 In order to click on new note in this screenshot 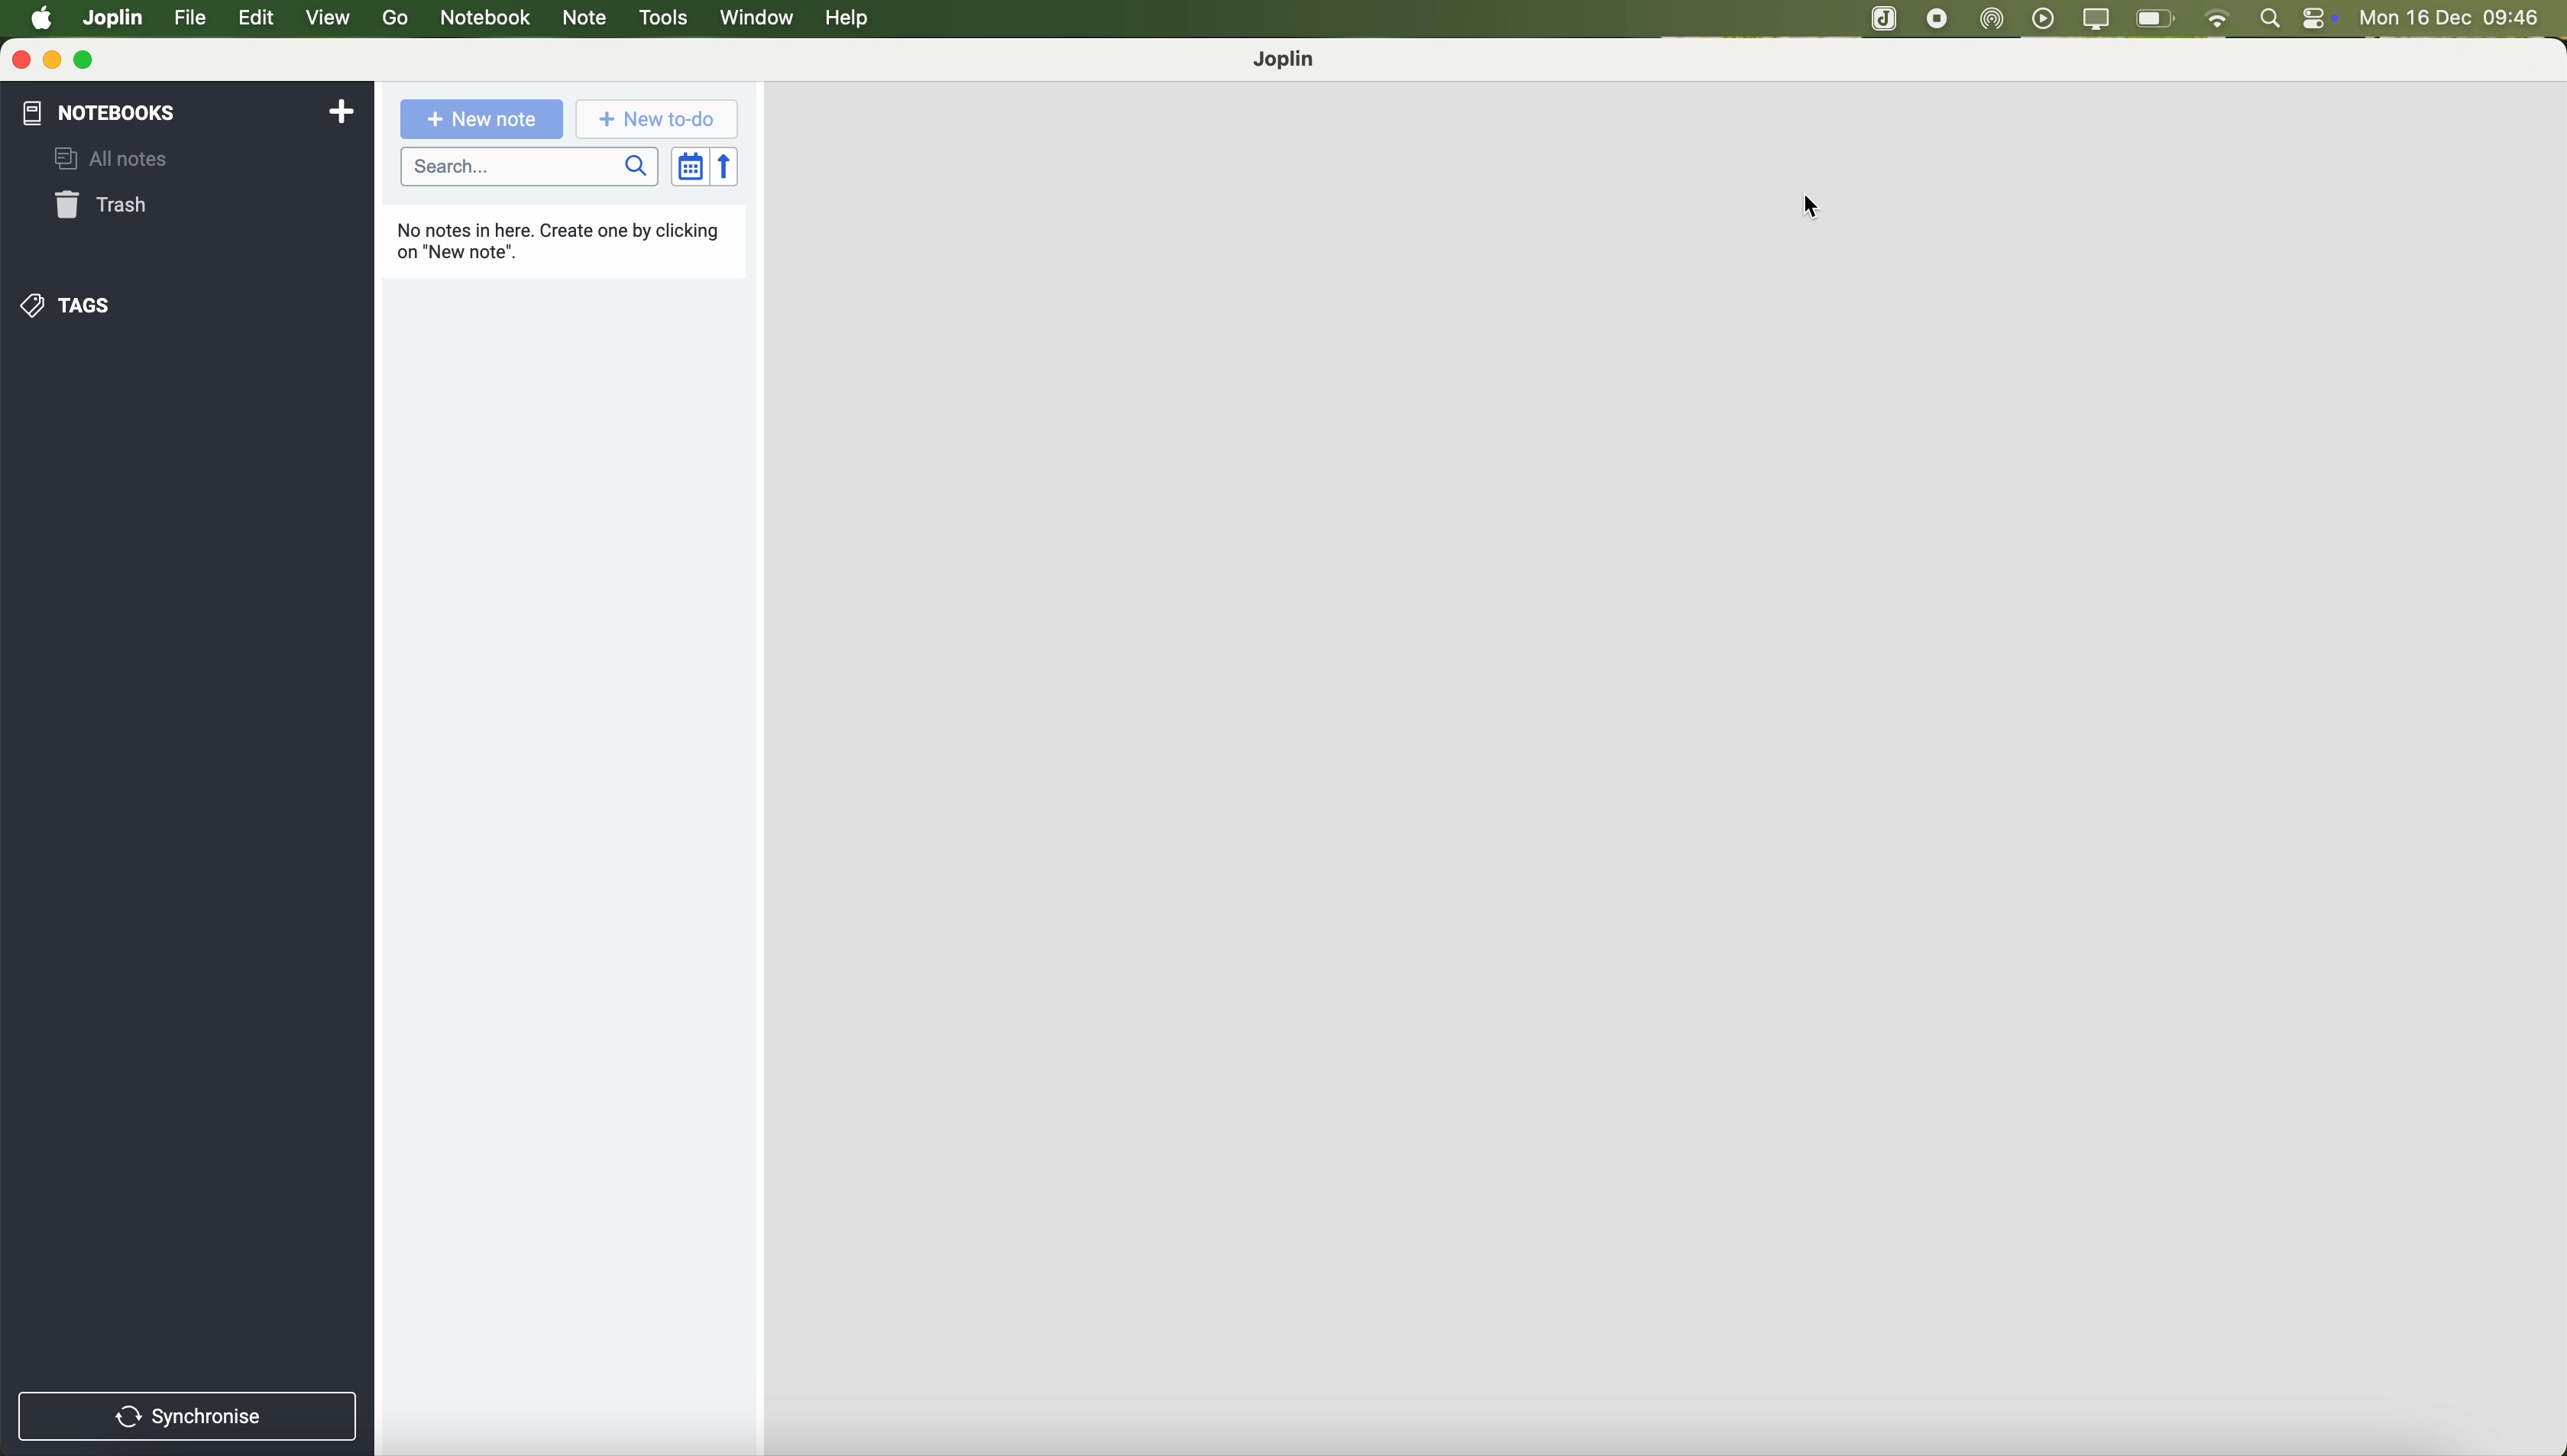, I will do `click(487, 123)`.